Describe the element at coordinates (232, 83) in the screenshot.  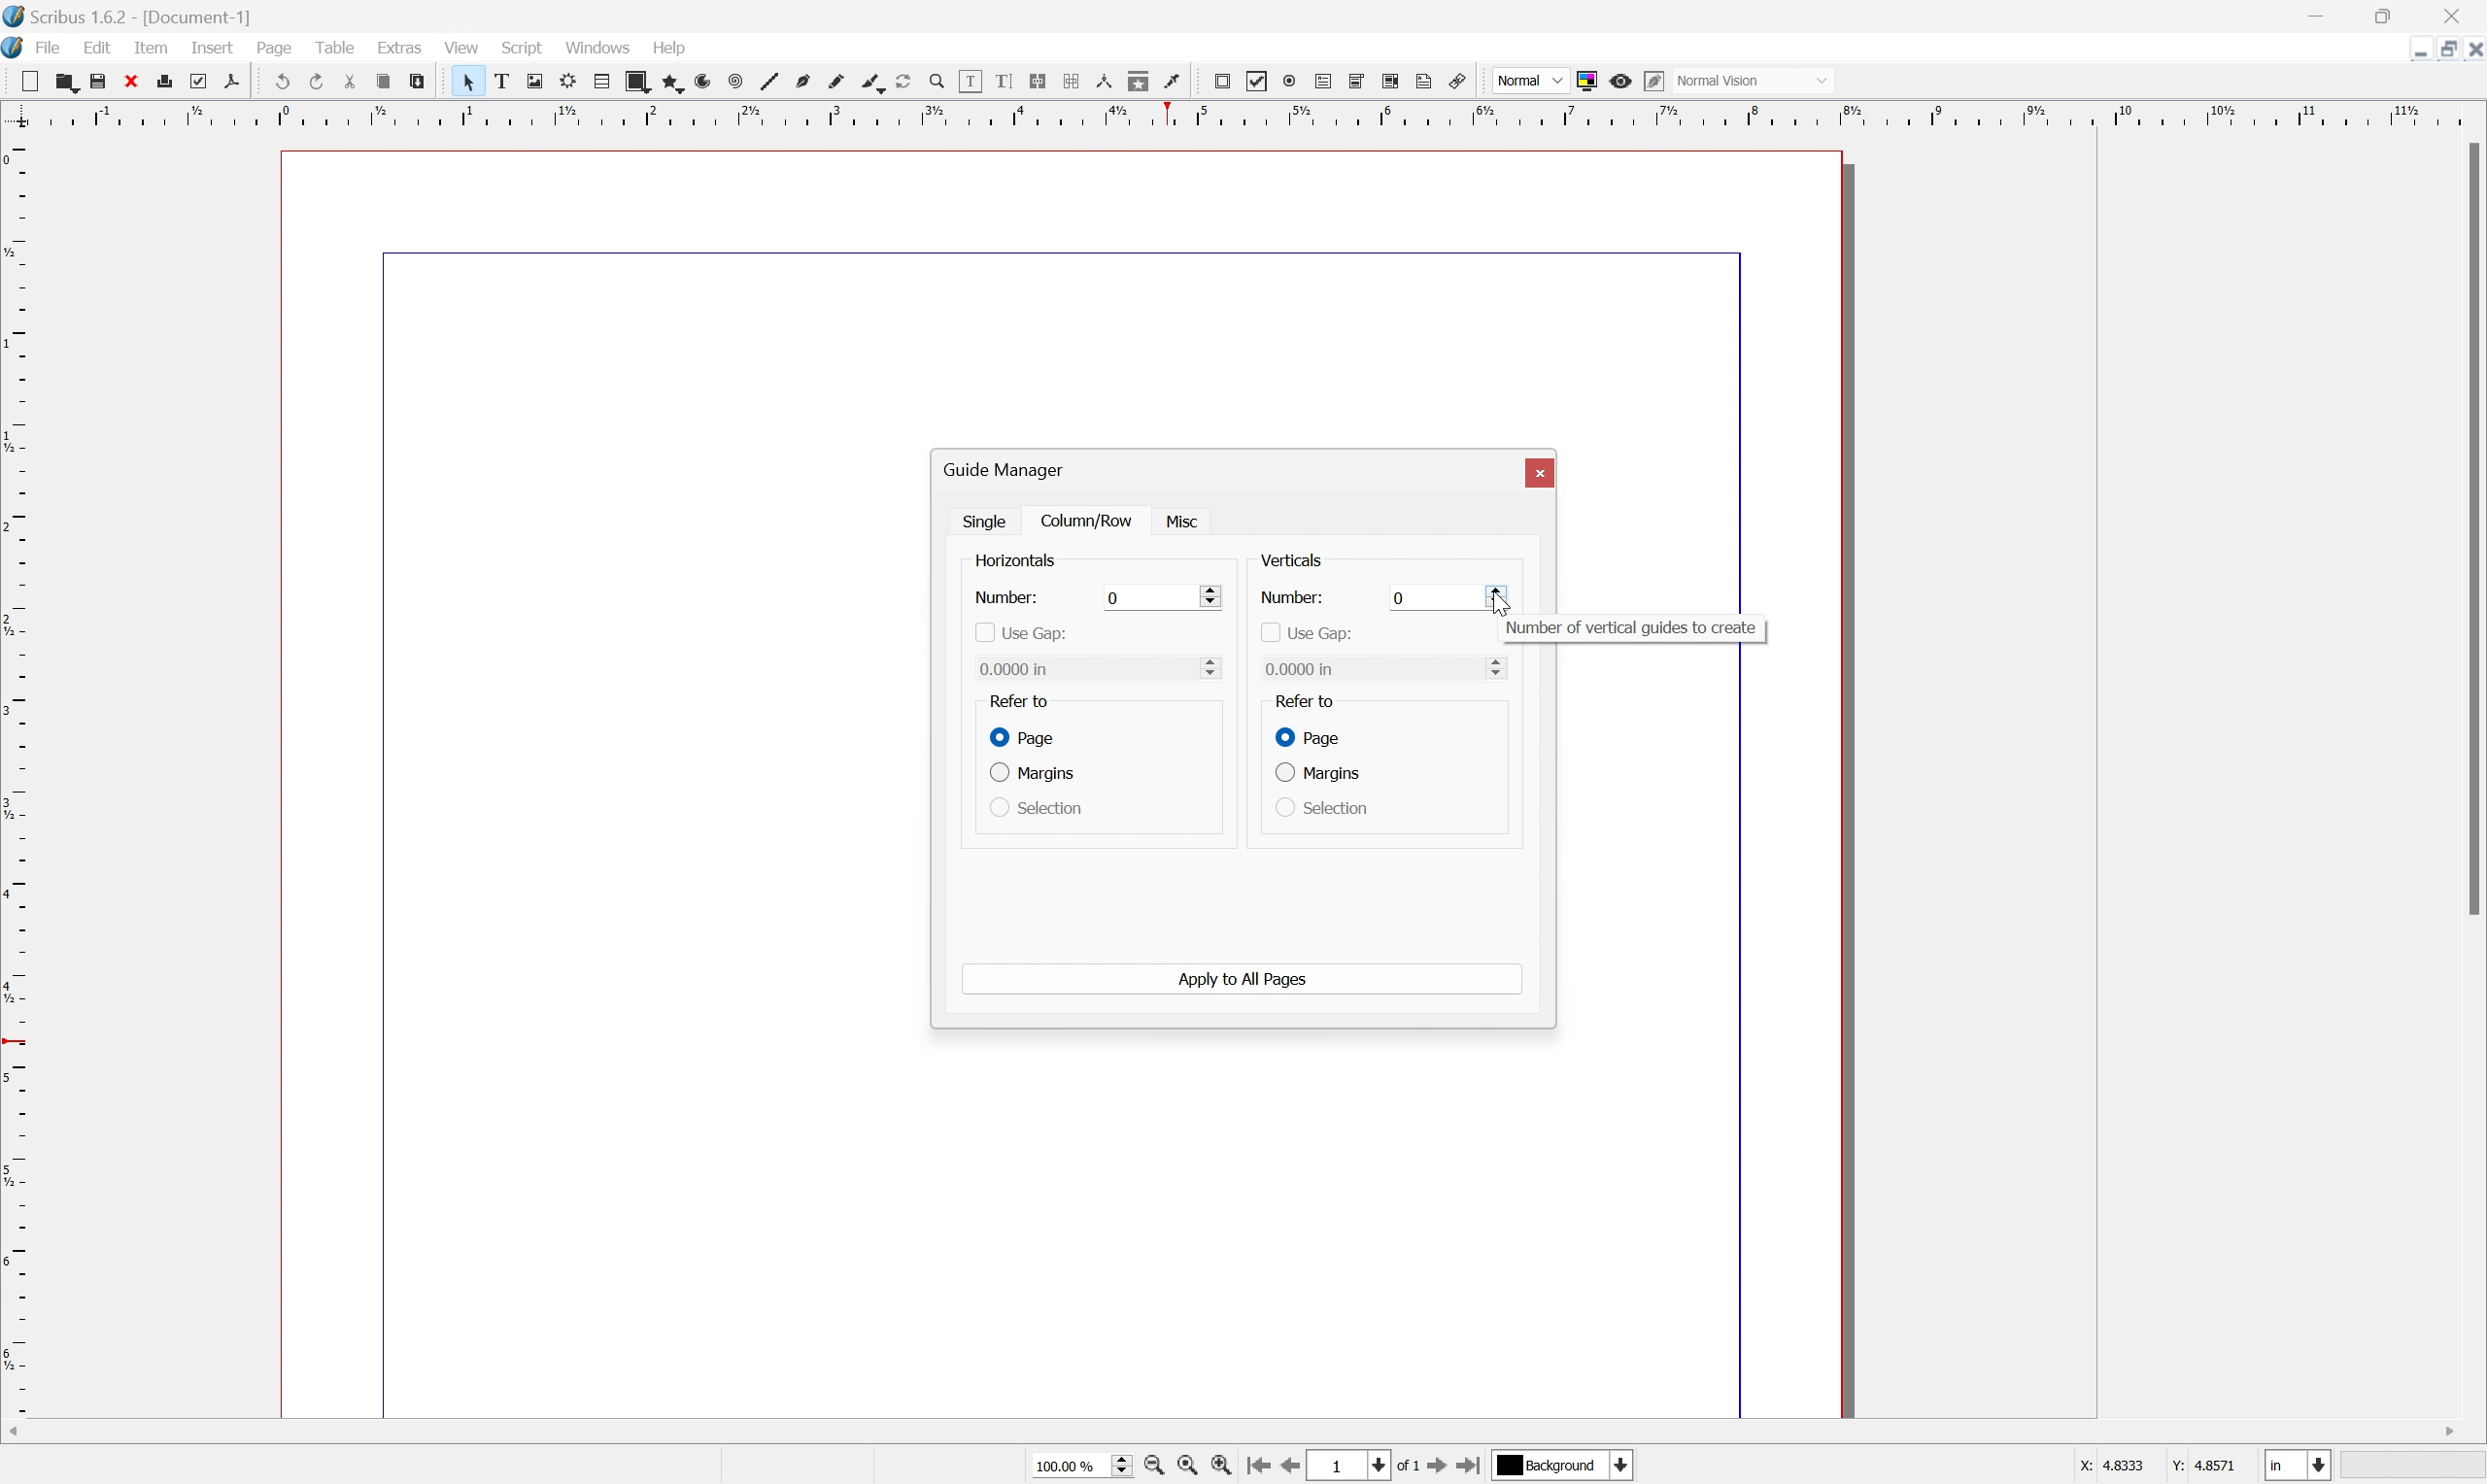
I see `export directly as PDF` at that location.